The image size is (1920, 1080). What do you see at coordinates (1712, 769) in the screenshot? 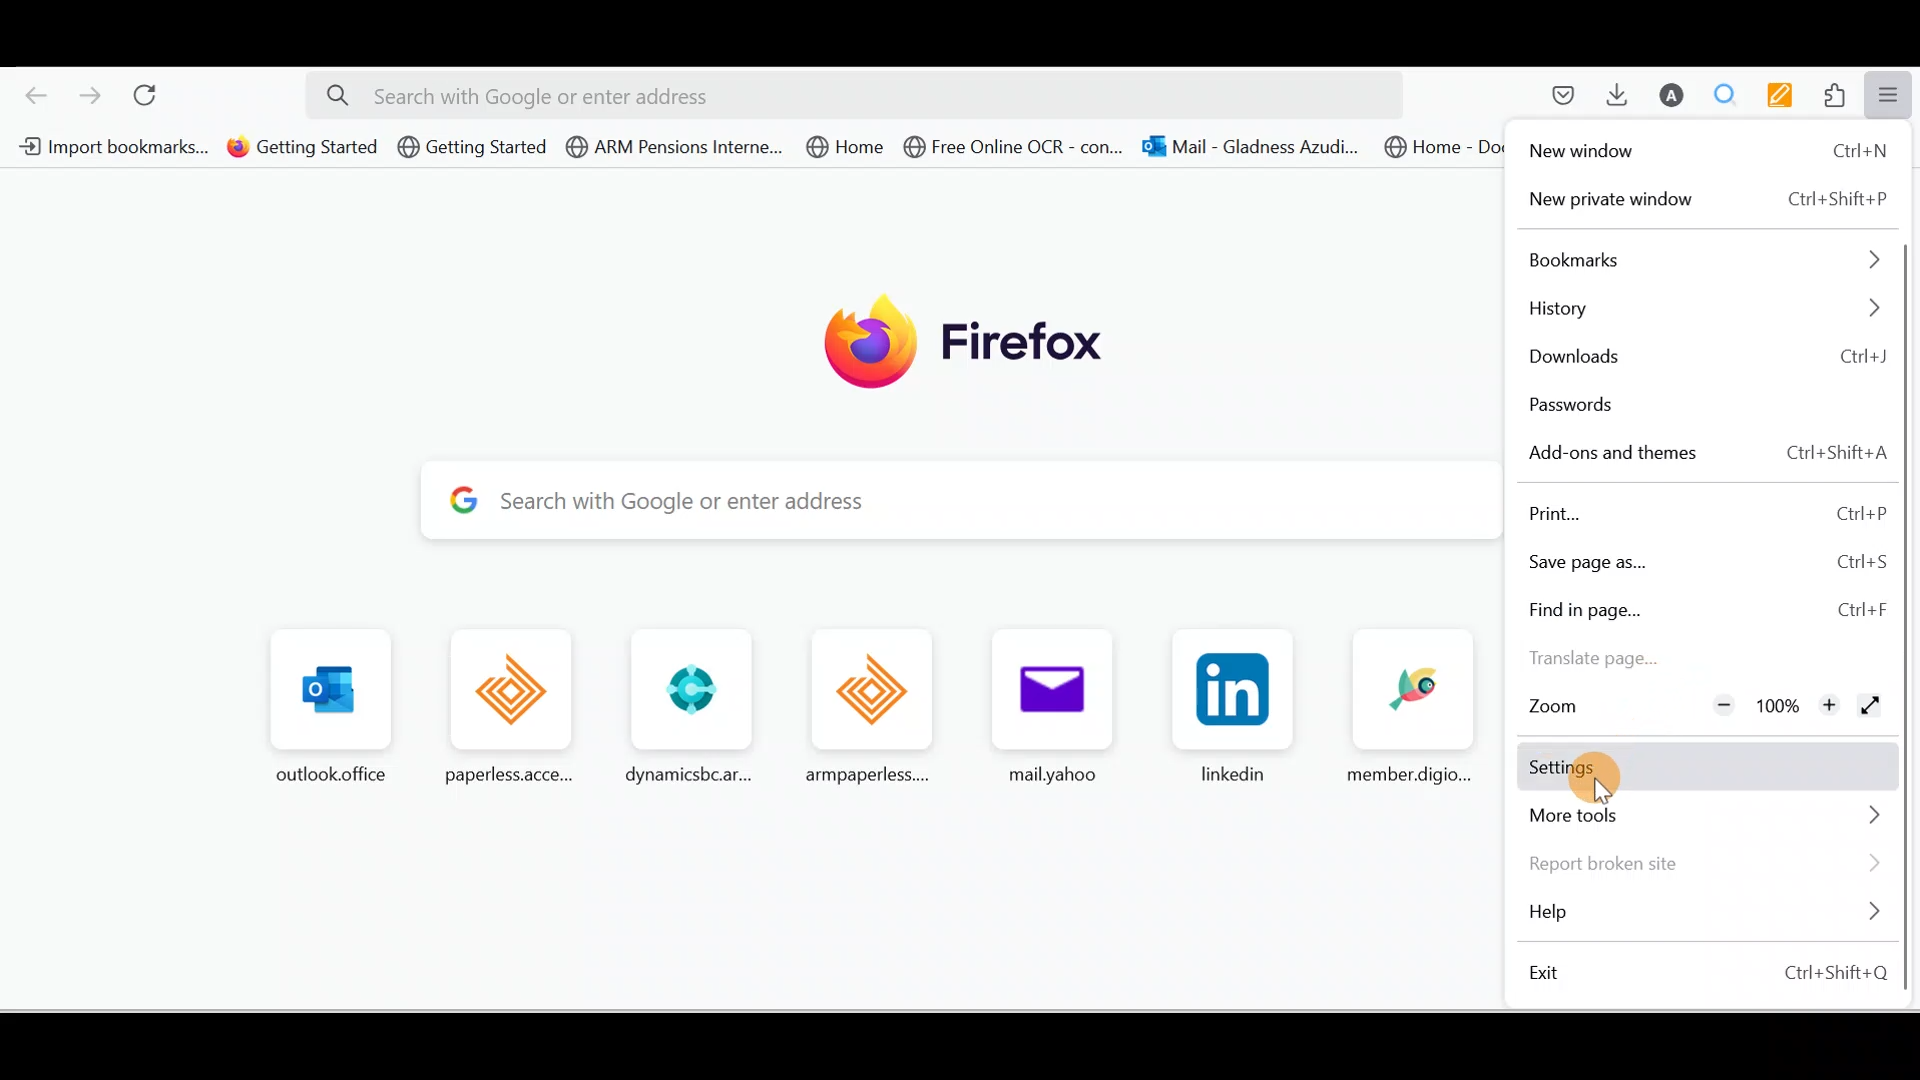
I see `Settings` at bounding box center [1712, 769].